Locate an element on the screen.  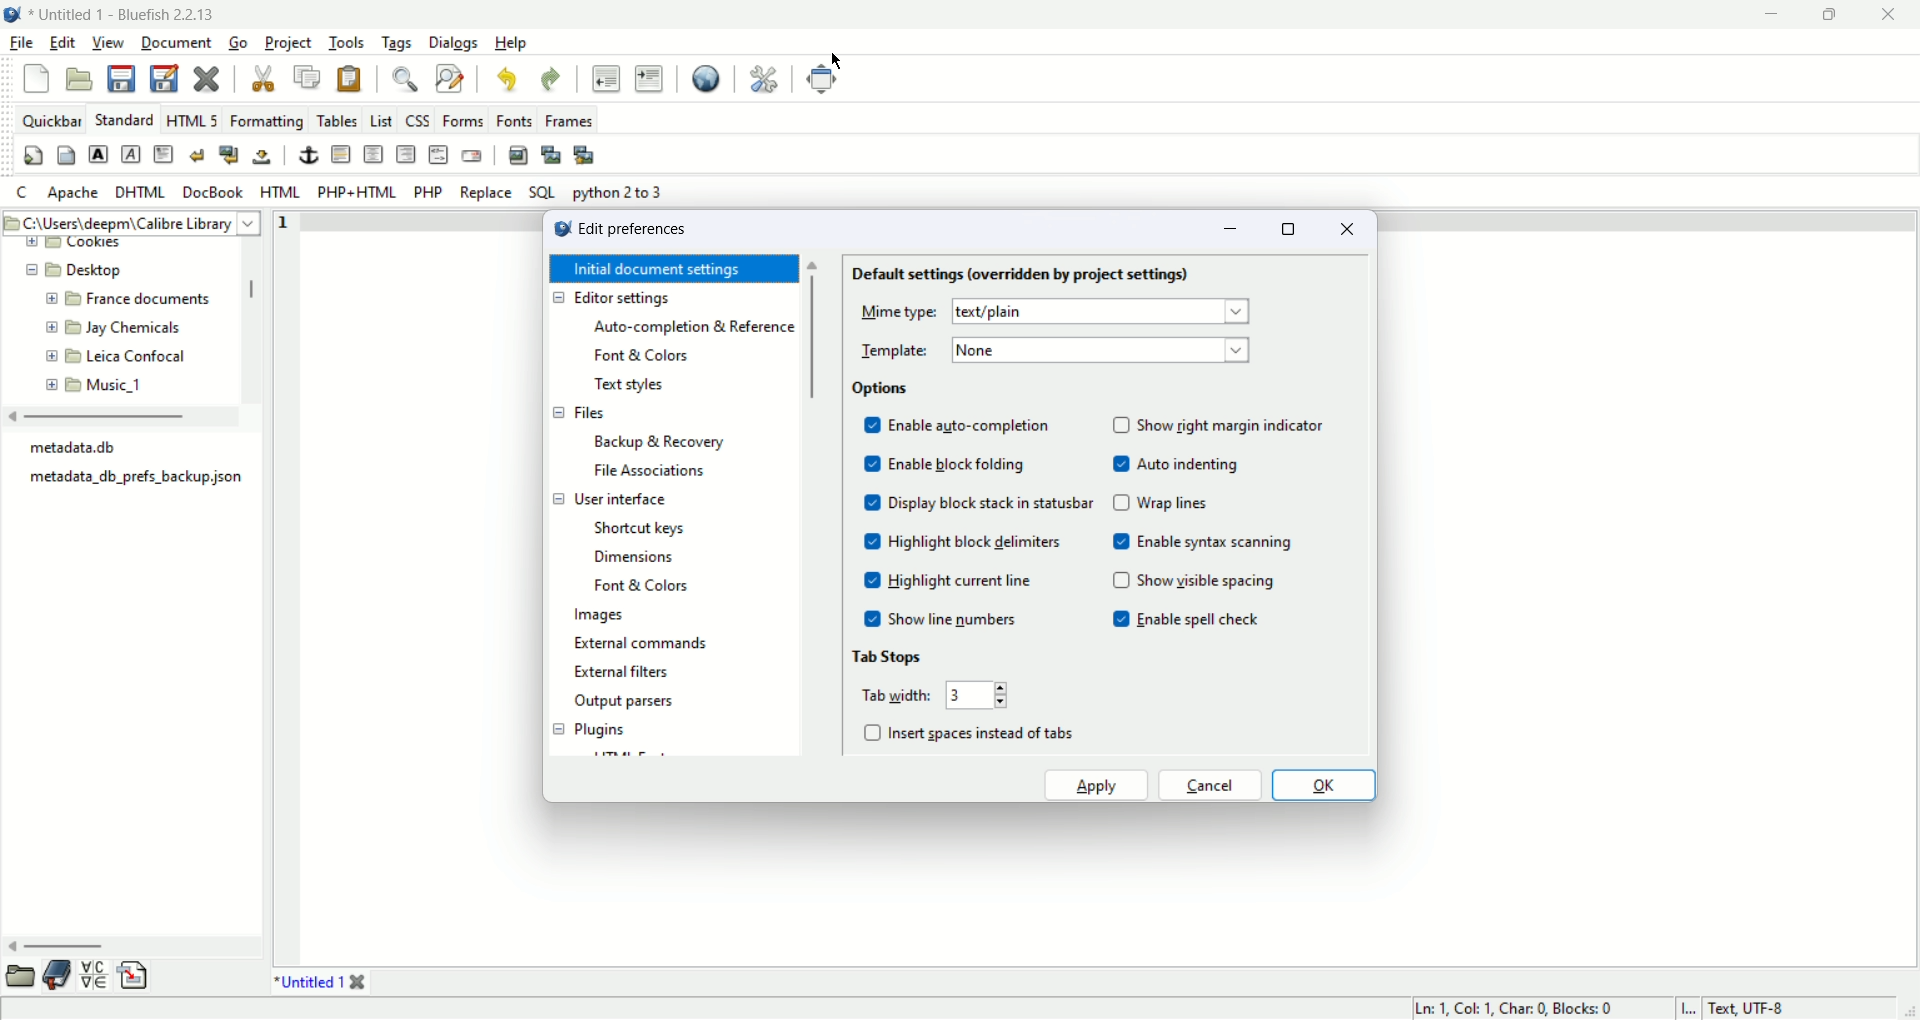
body is located at coordinates (67, 155).